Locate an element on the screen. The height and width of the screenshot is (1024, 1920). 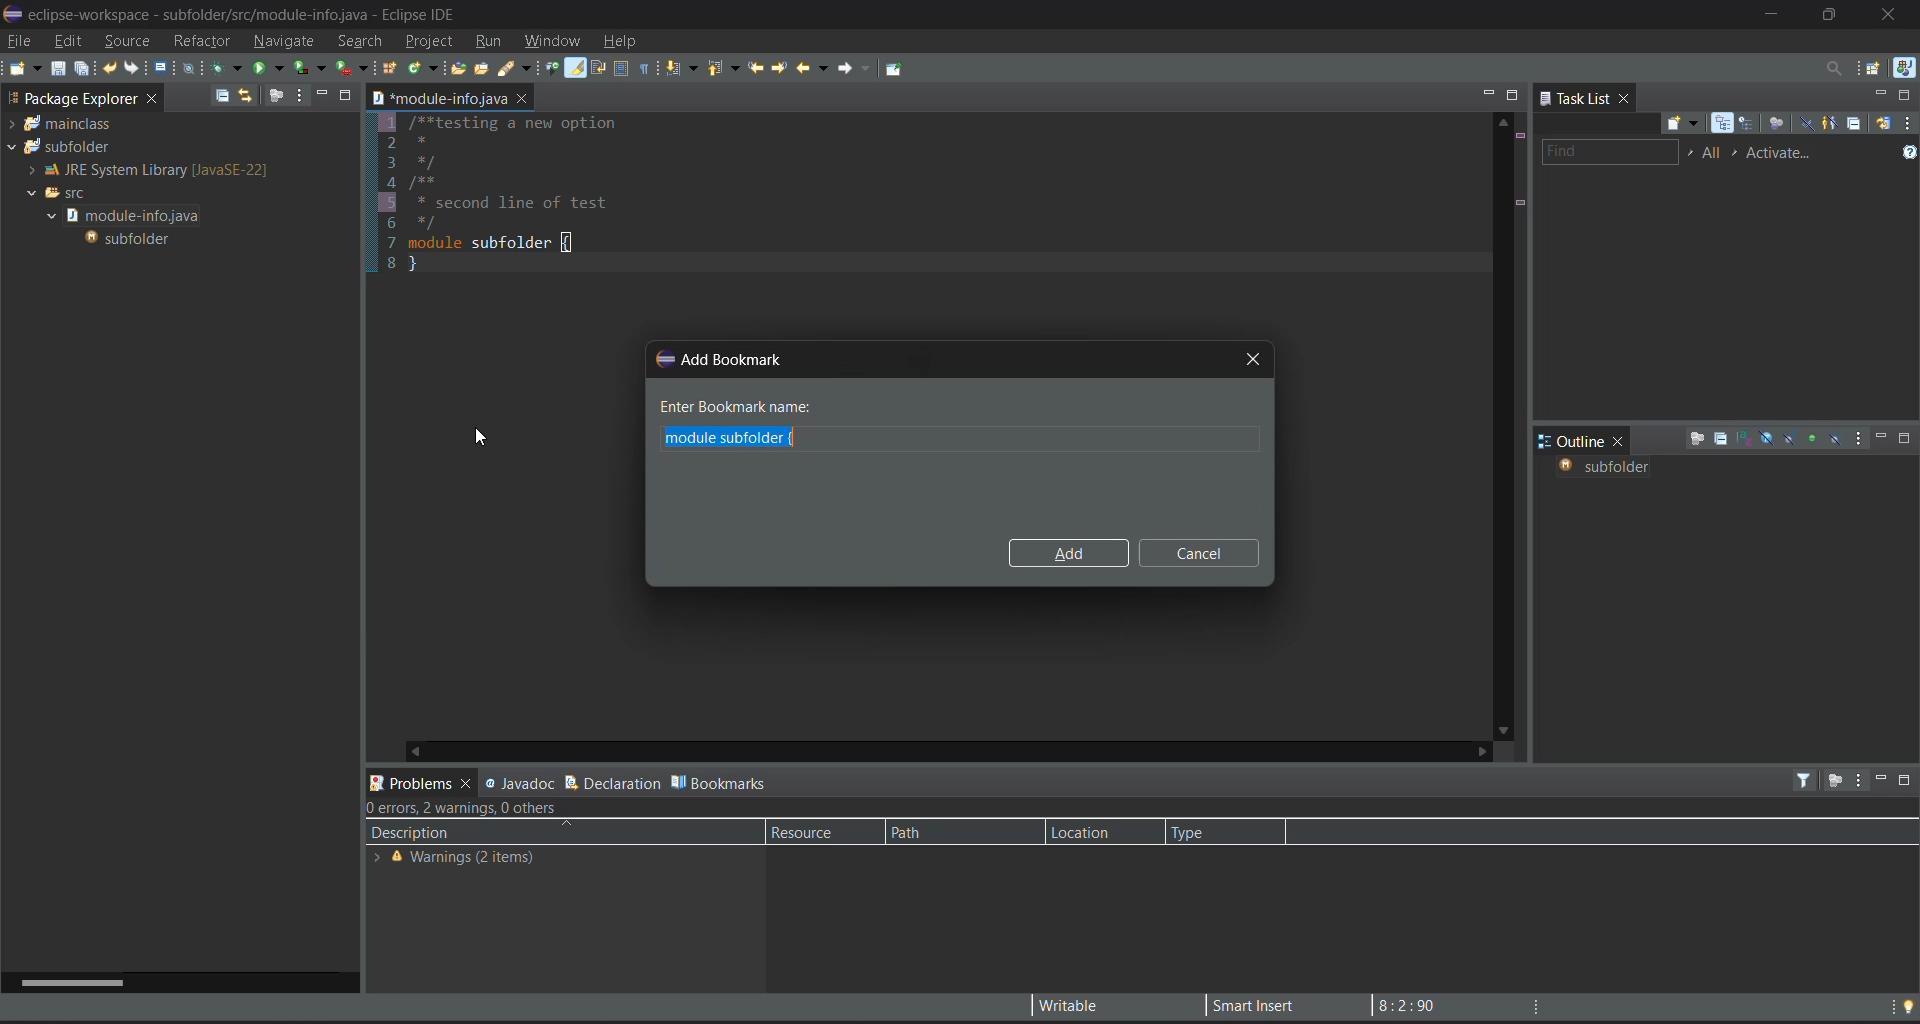
next edit location is located at coordinates (778, 66).